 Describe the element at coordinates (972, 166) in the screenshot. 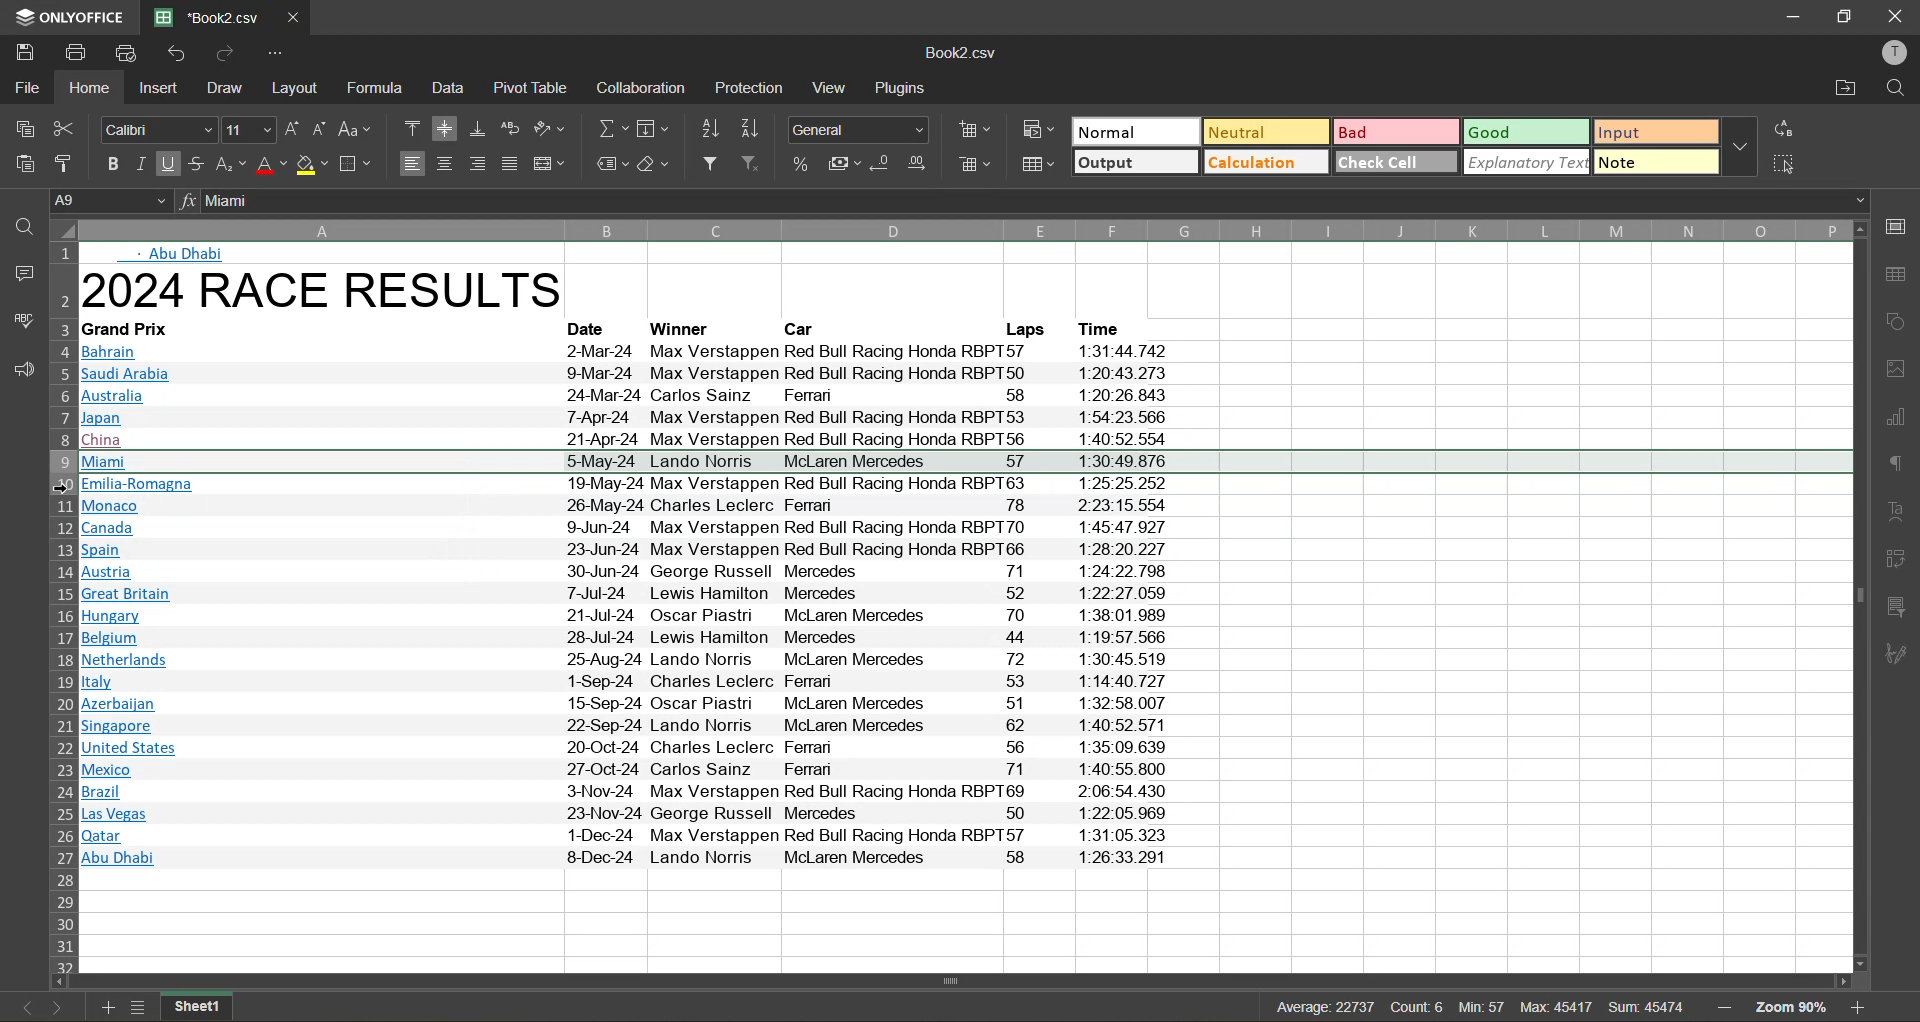

I see `delete cells` at that location.